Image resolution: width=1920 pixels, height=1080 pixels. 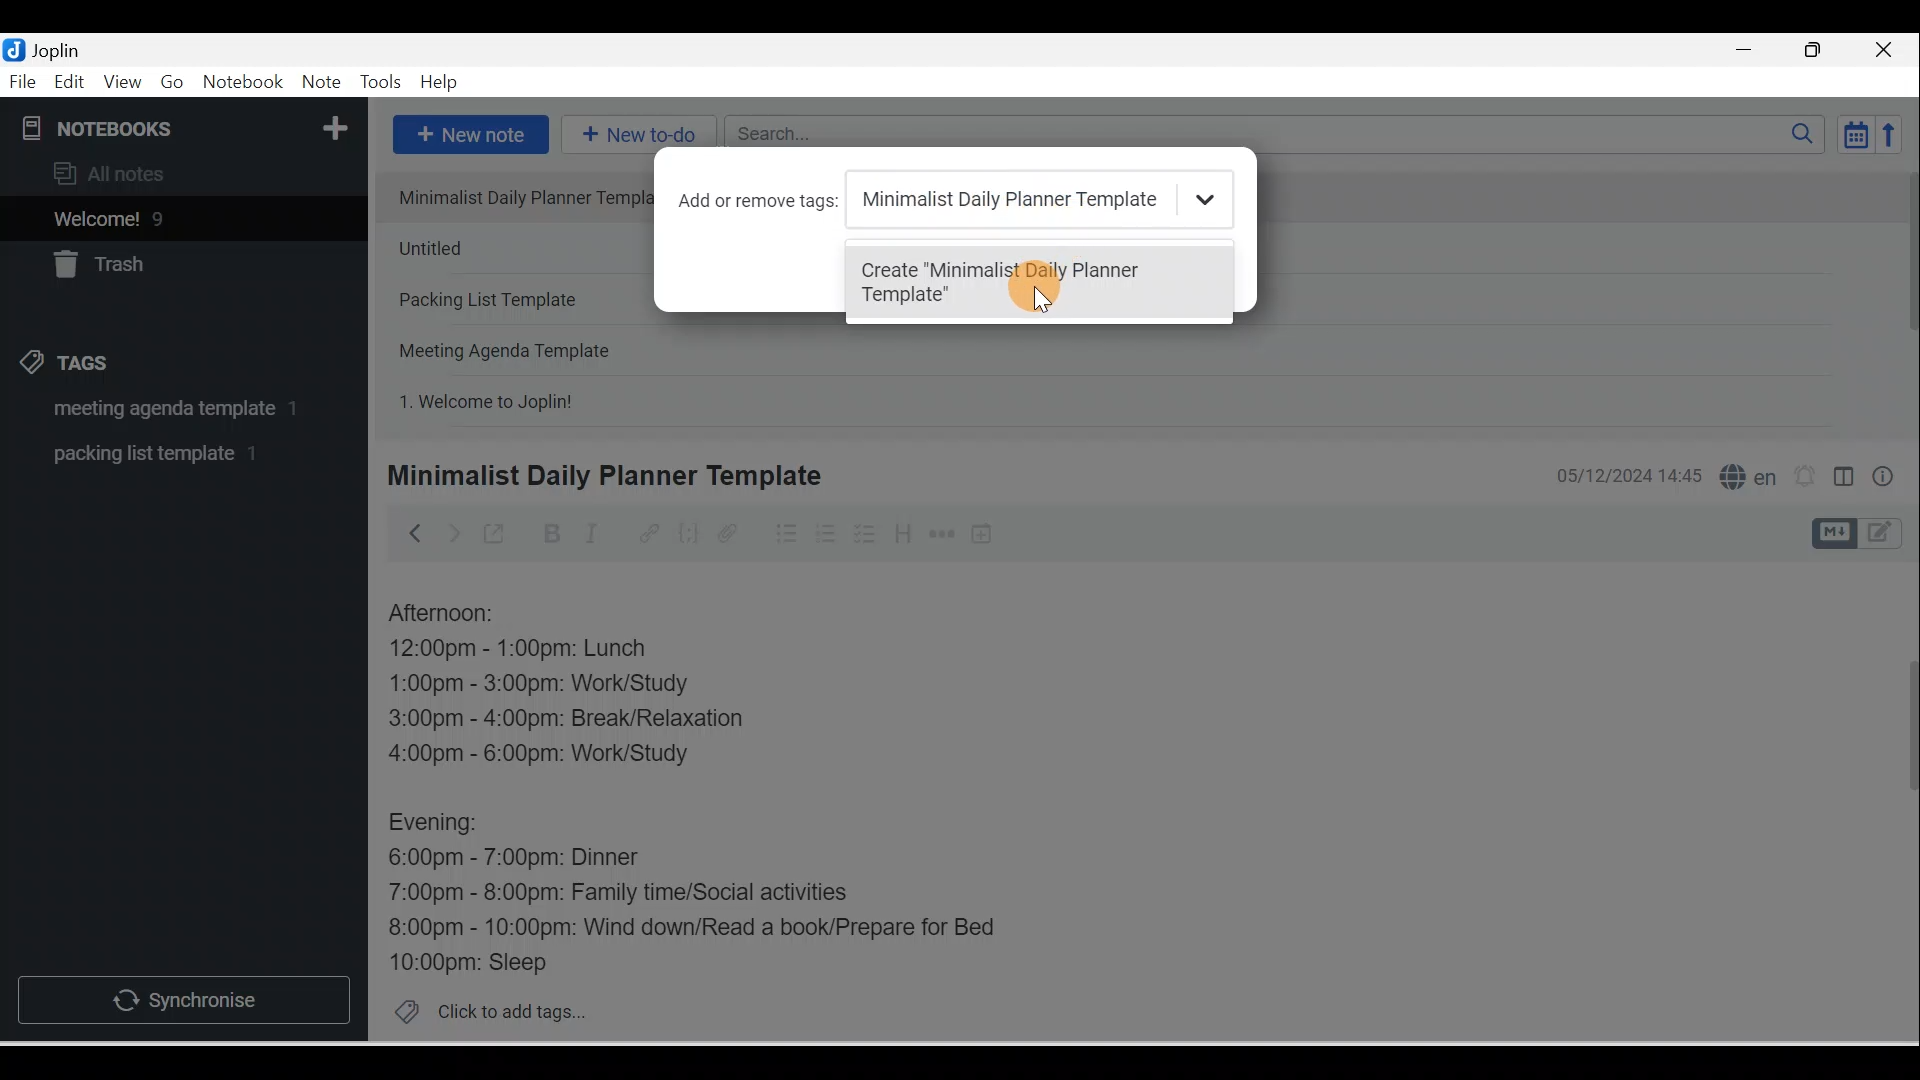 I want to click on Tools, so click(x=380, y=82).